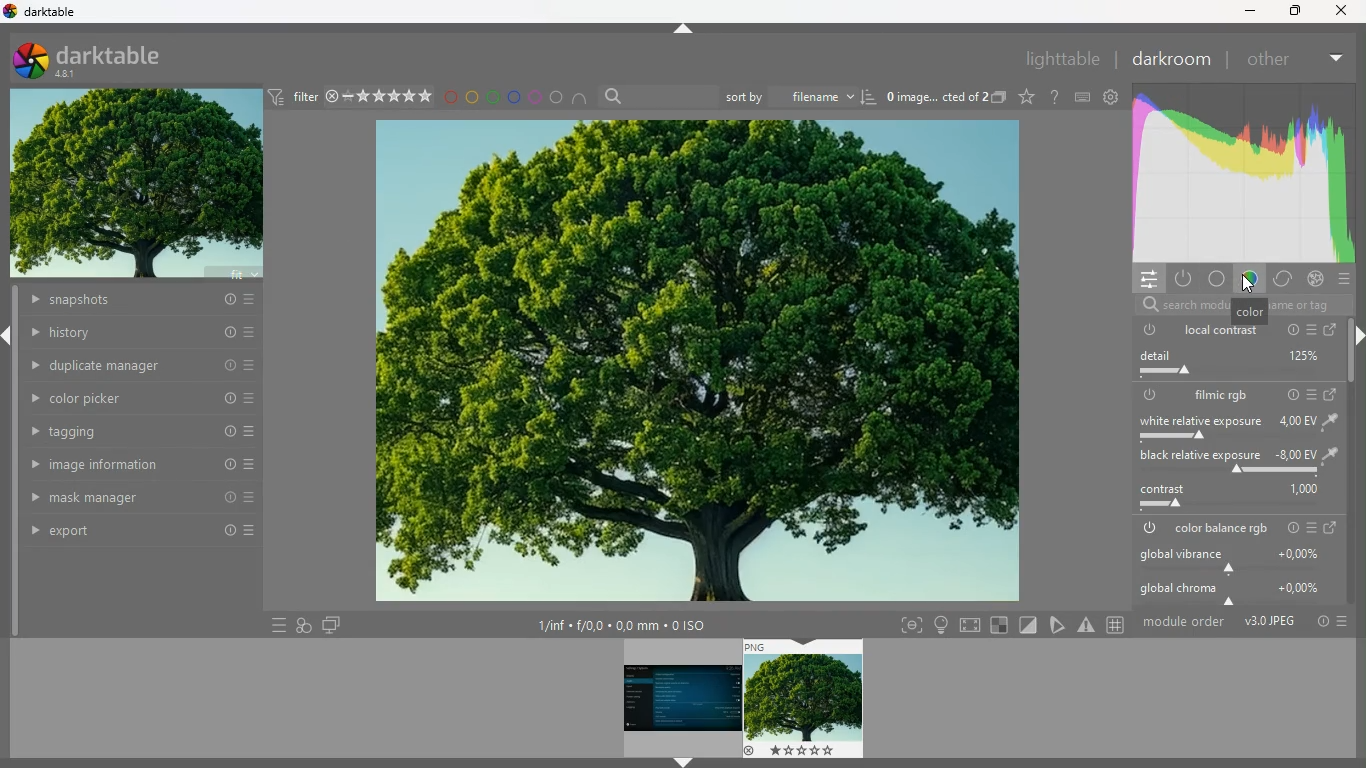 This screenshot has width=1366, height=768. What do you see at coordinates (1289, 330) in the screenshot?
I see `info` at bounding box center [1289, 330].